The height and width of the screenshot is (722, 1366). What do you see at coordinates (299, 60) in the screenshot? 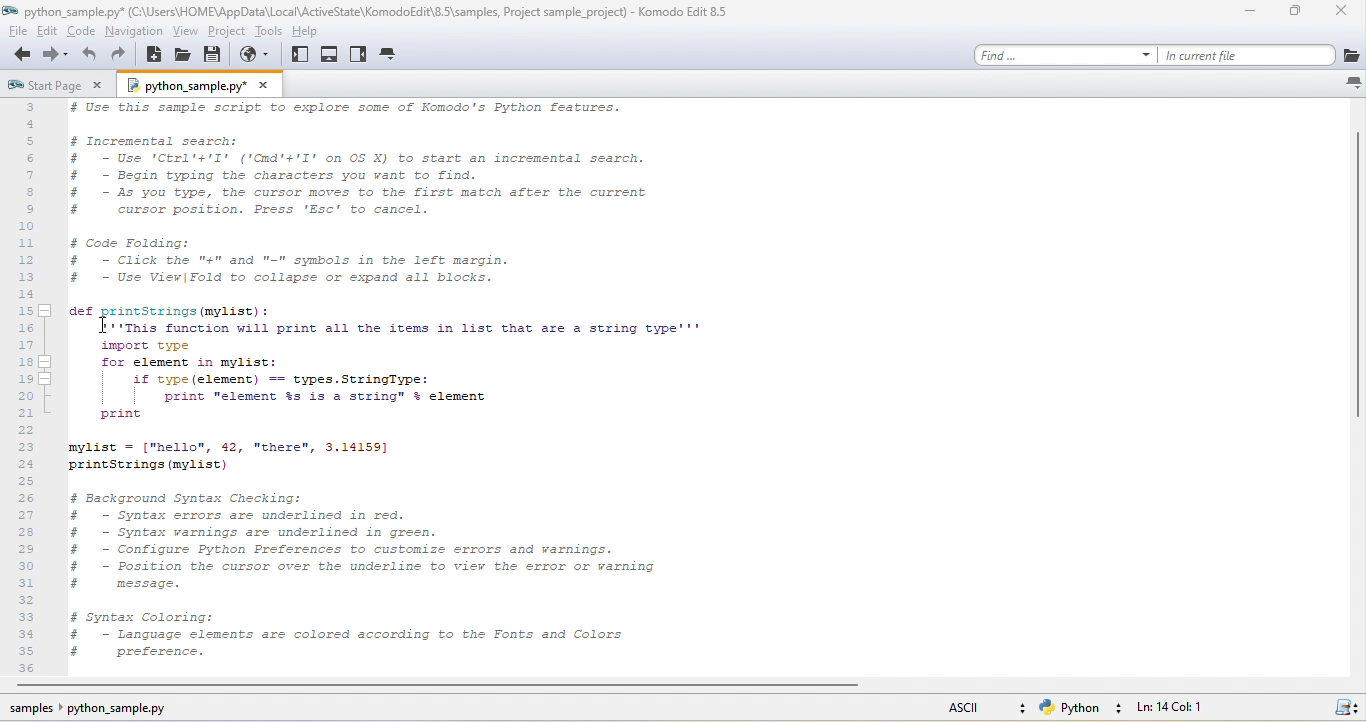
I see `left pane` at bounding box center [299, 60].